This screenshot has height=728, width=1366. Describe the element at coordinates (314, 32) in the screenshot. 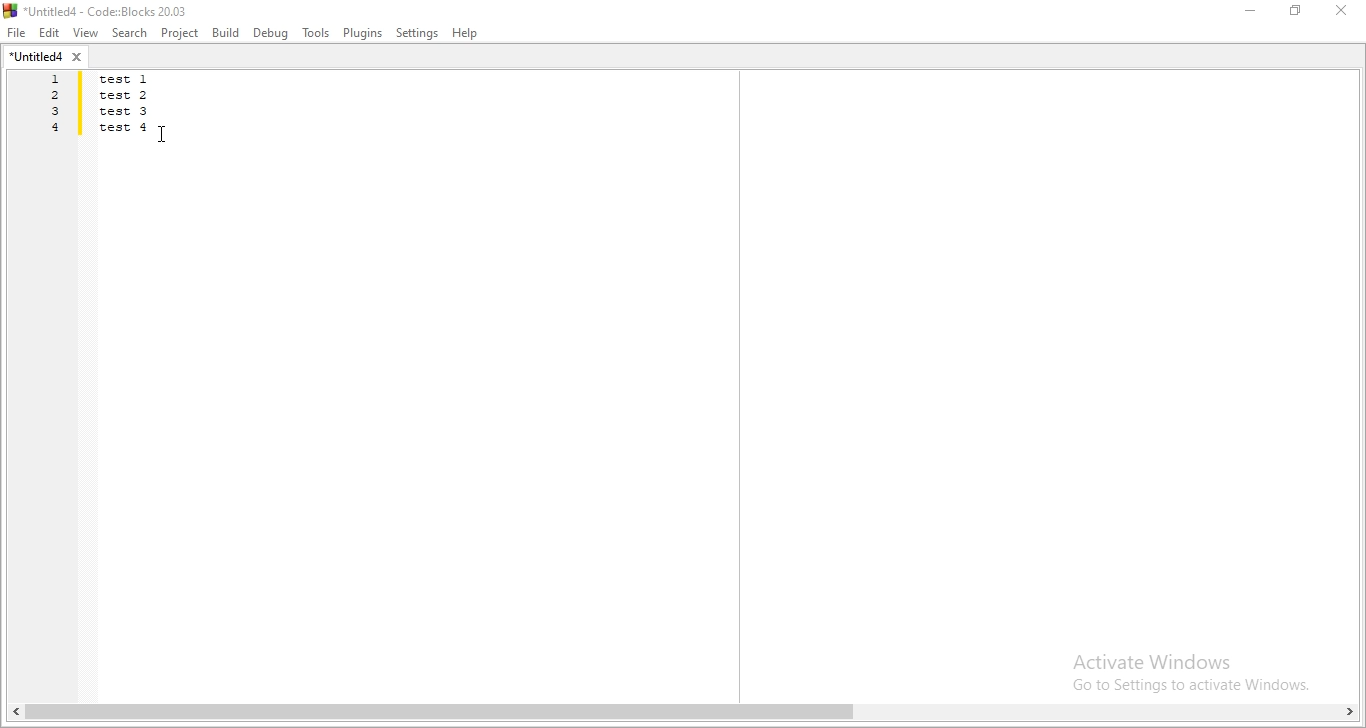

I see `Tools ` at that location.